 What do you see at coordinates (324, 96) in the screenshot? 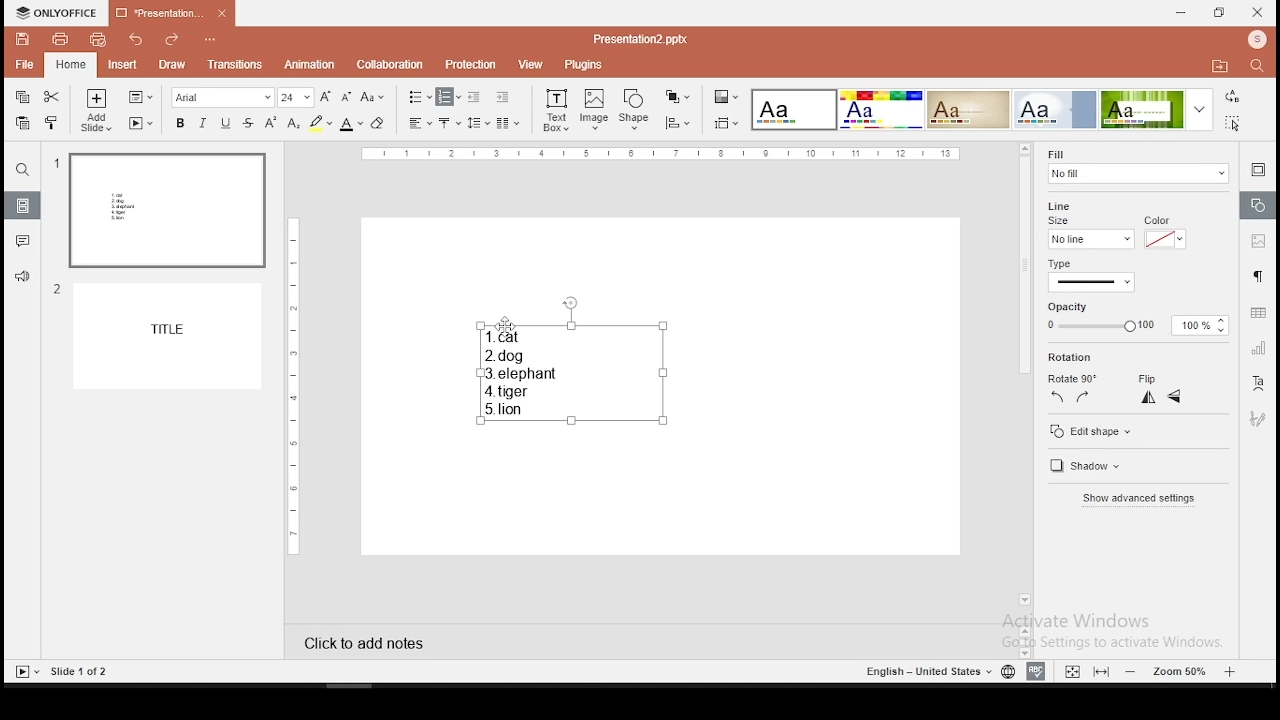
I see `increase font size` at bounding box center [324, 96].